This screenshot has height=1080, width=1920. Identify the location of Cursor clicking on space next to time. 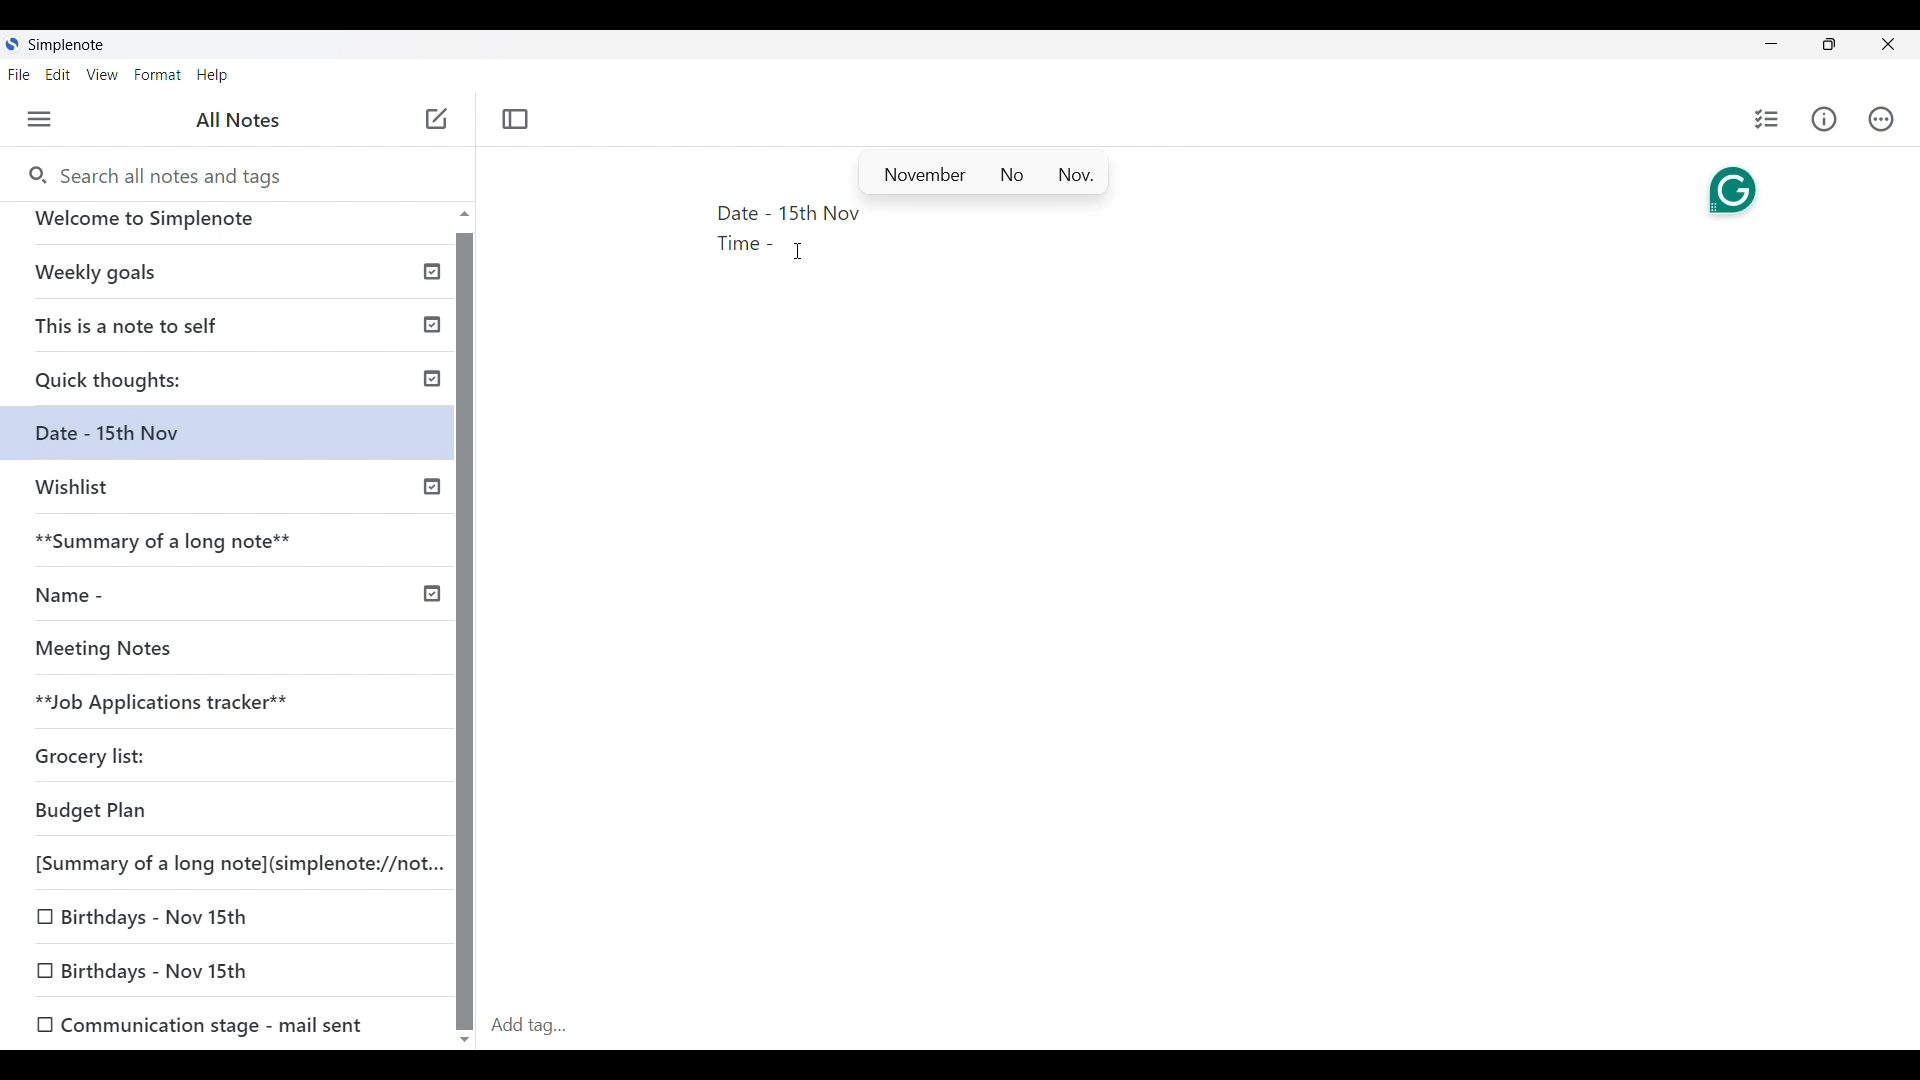
(798, 251).